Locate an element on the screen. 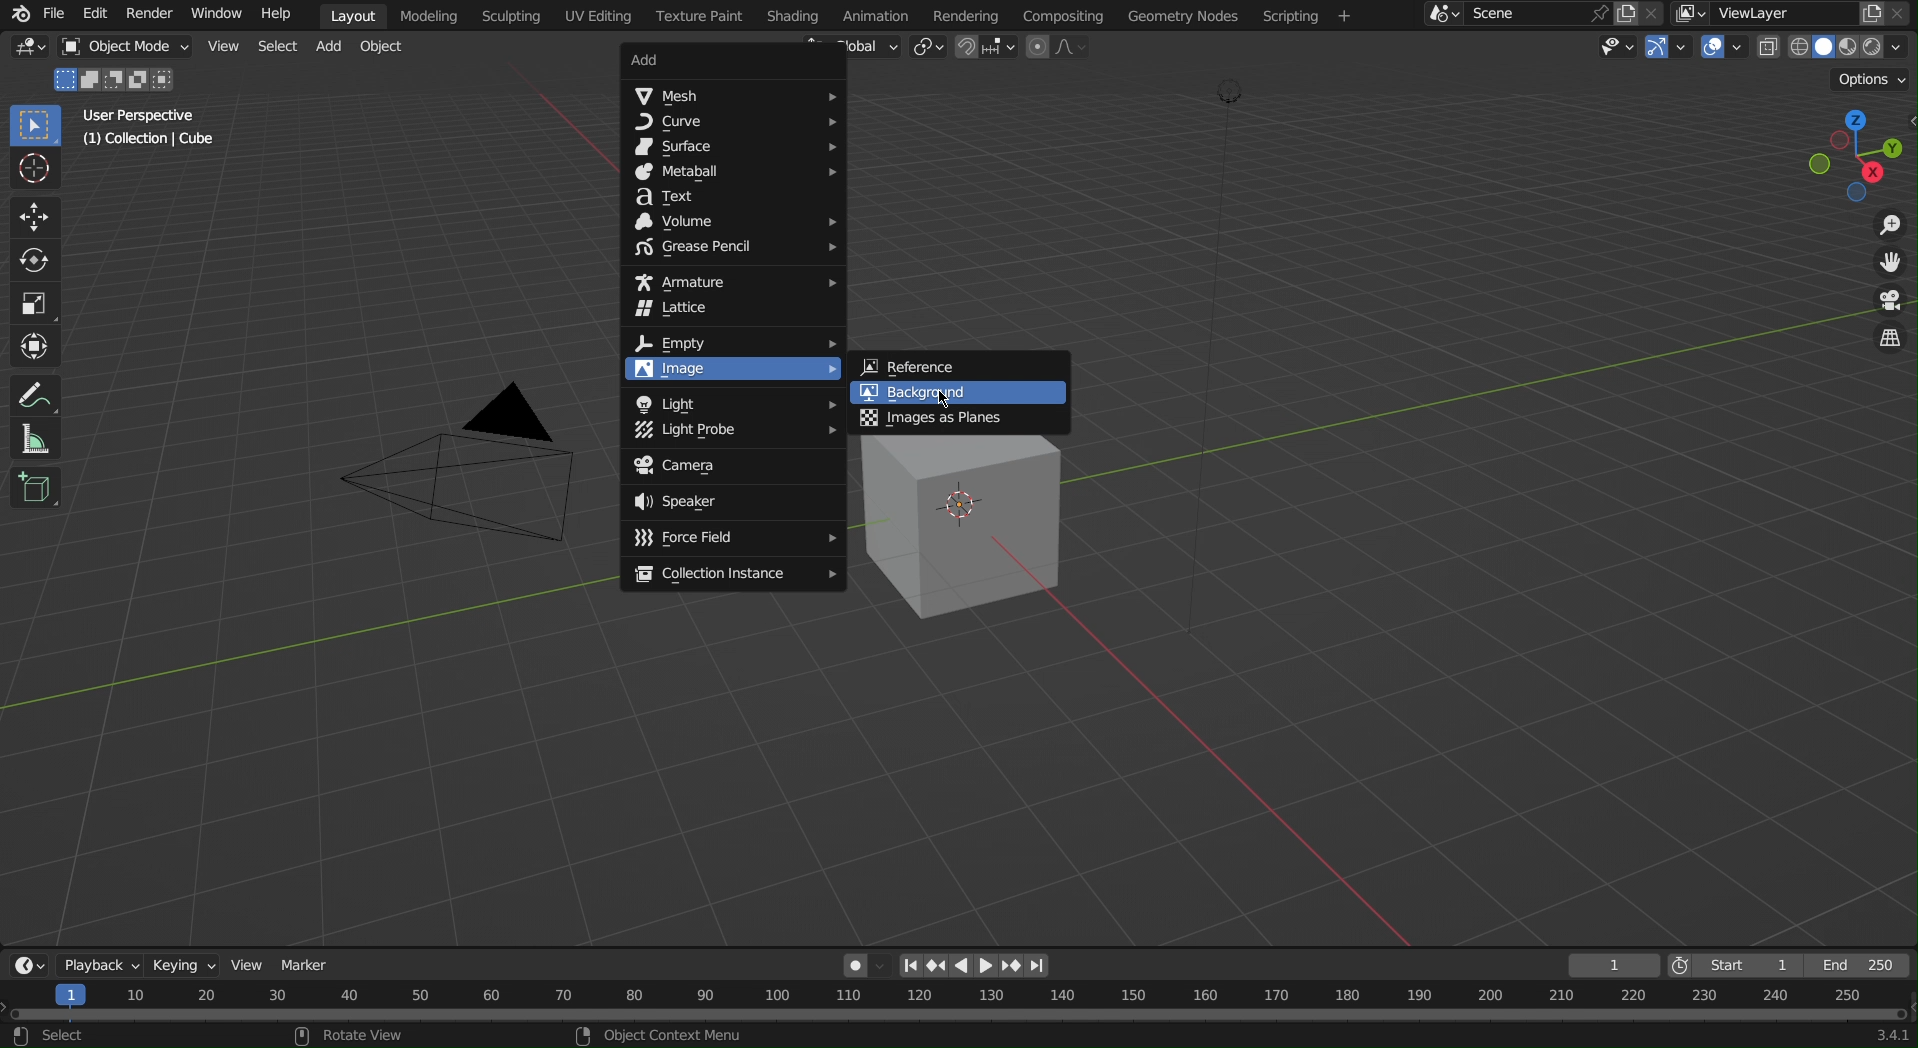  Shading is located at coordinates (793, 15).